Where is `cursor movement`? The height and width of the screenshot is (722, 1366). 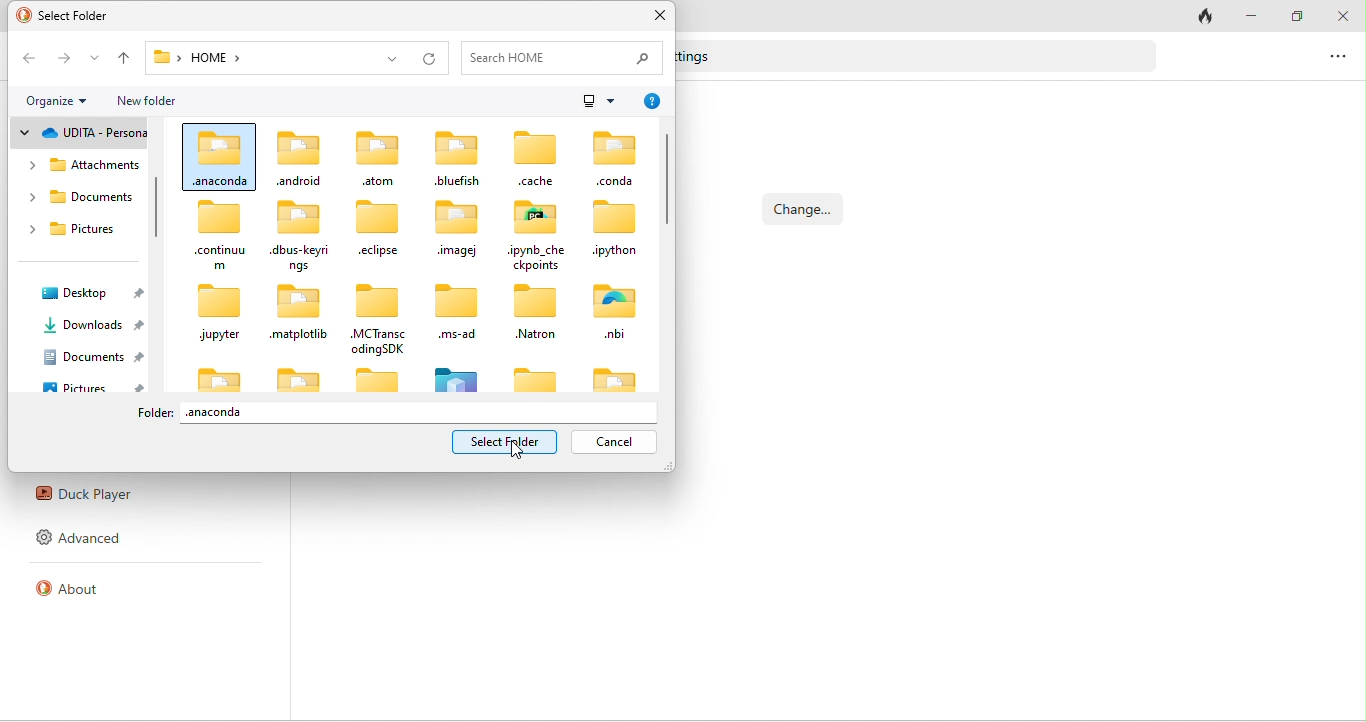 cursor movement is located at coordinates (519, 449).